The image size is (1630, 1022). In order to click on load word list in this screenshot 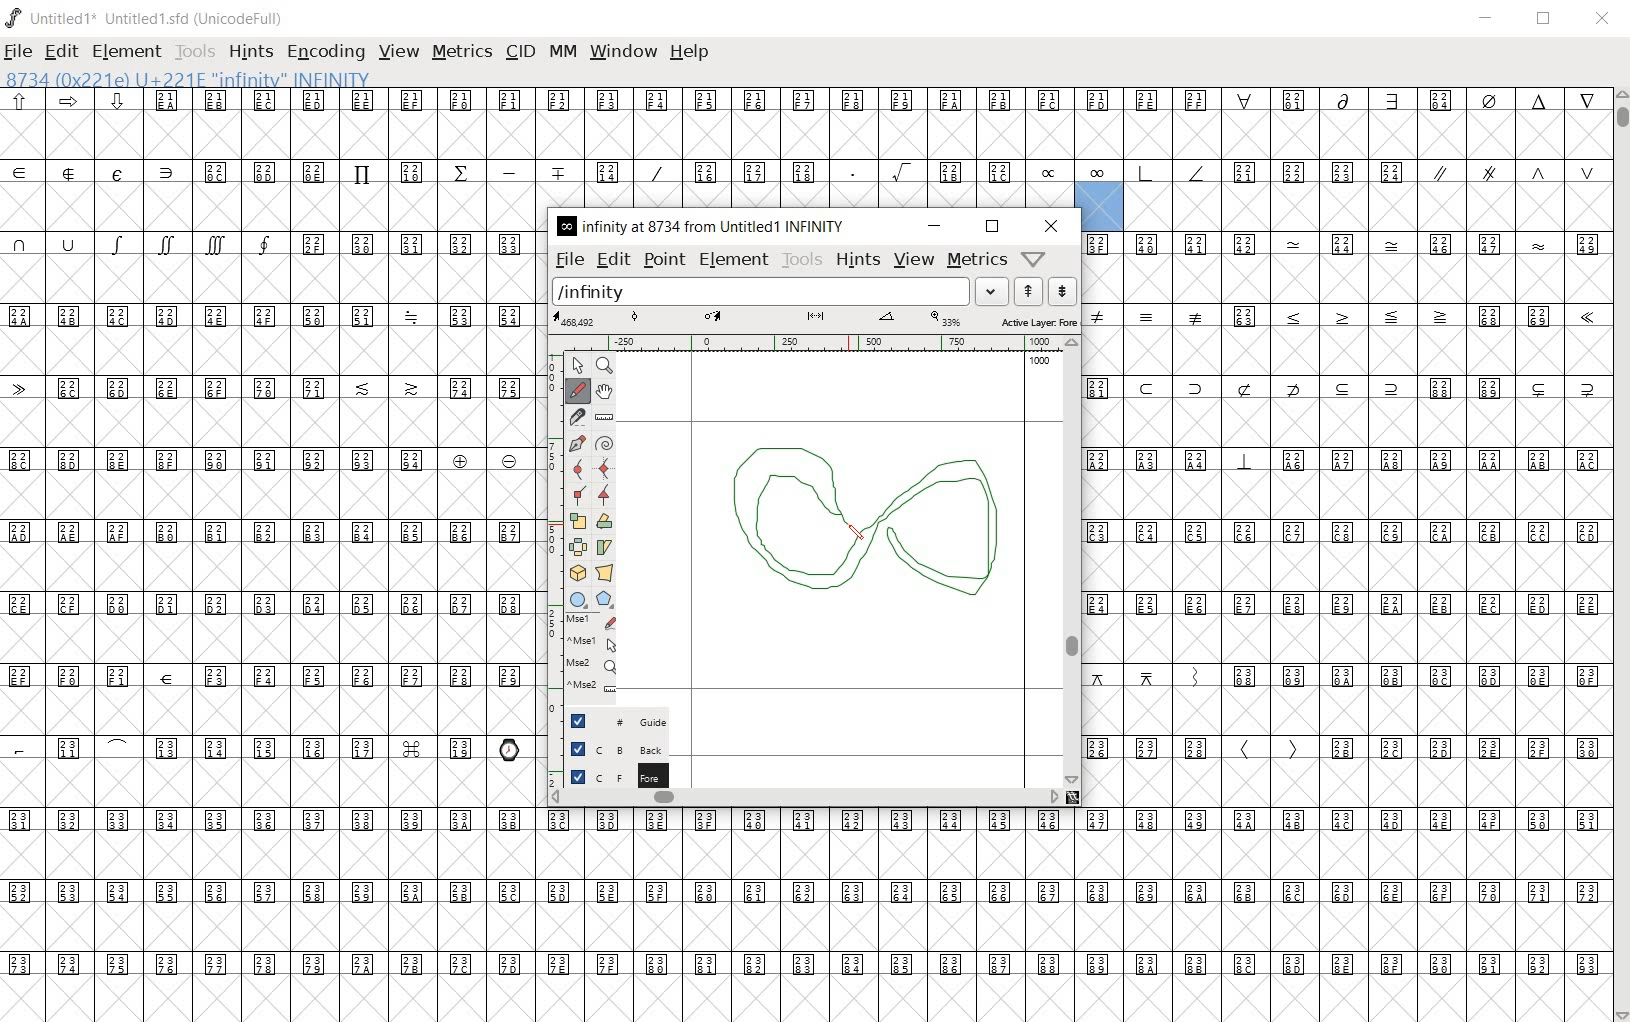, I will do `click(780, 291)`.